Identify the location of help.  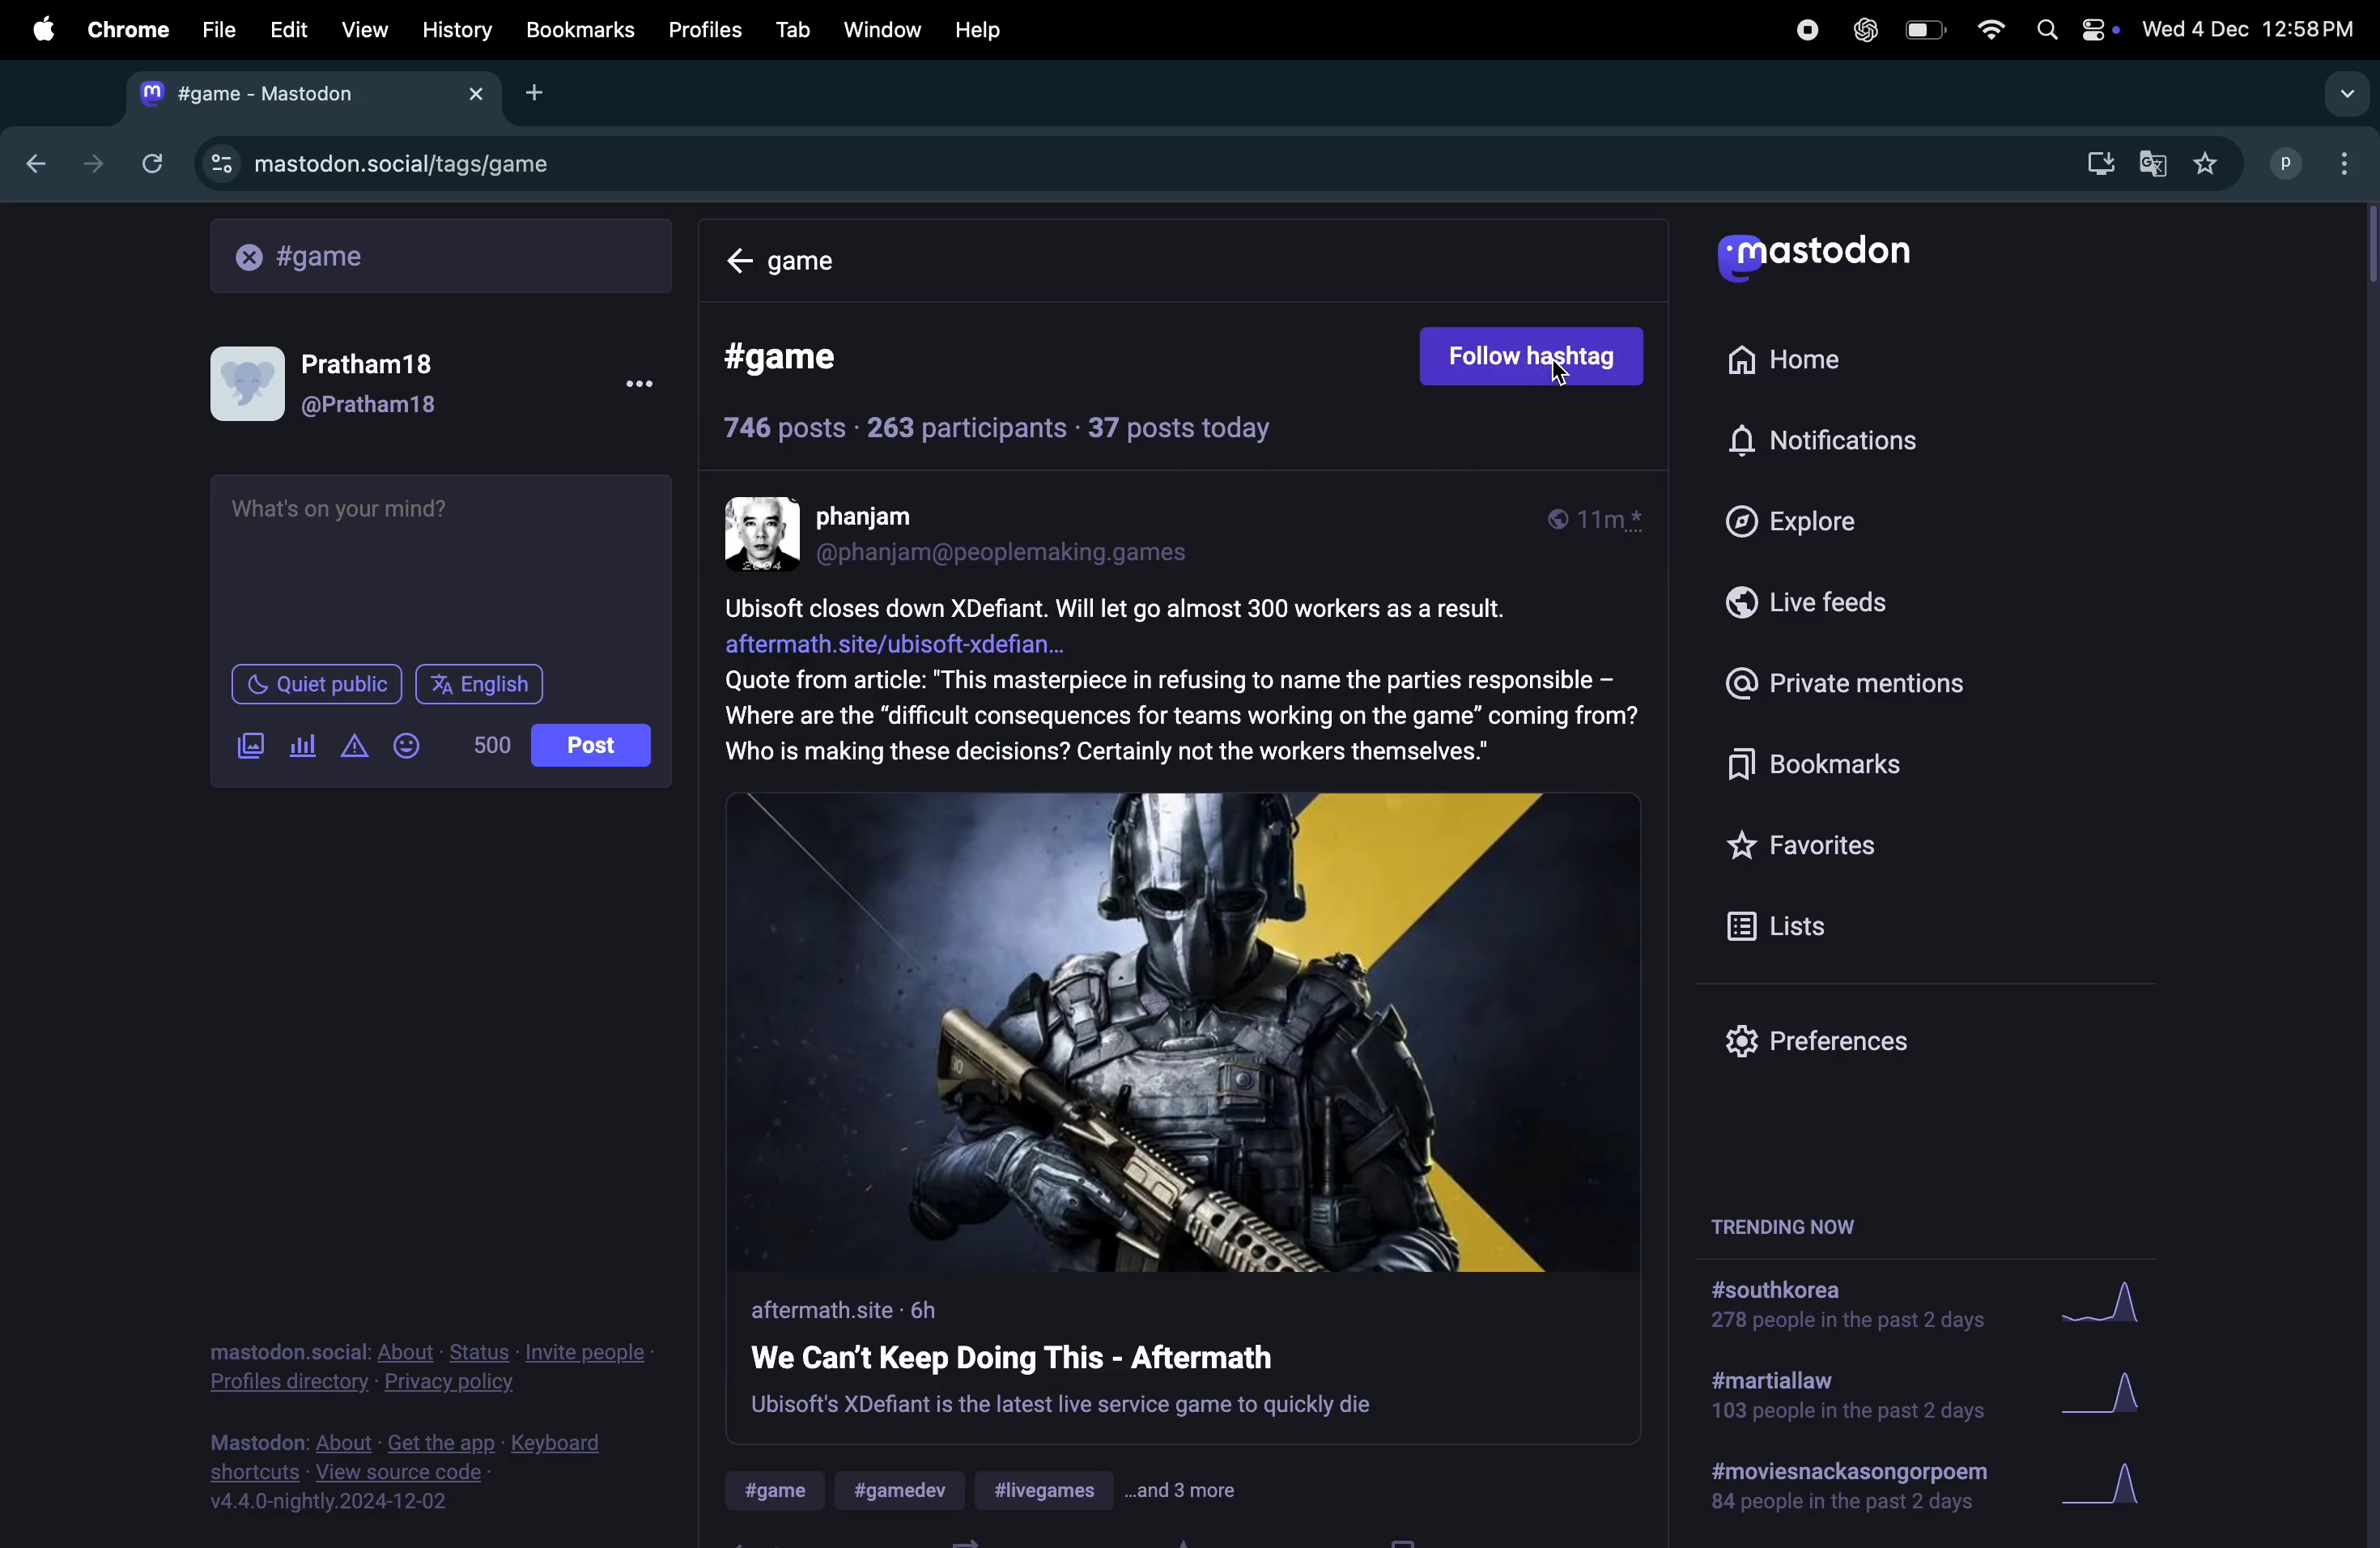
(976, 29).